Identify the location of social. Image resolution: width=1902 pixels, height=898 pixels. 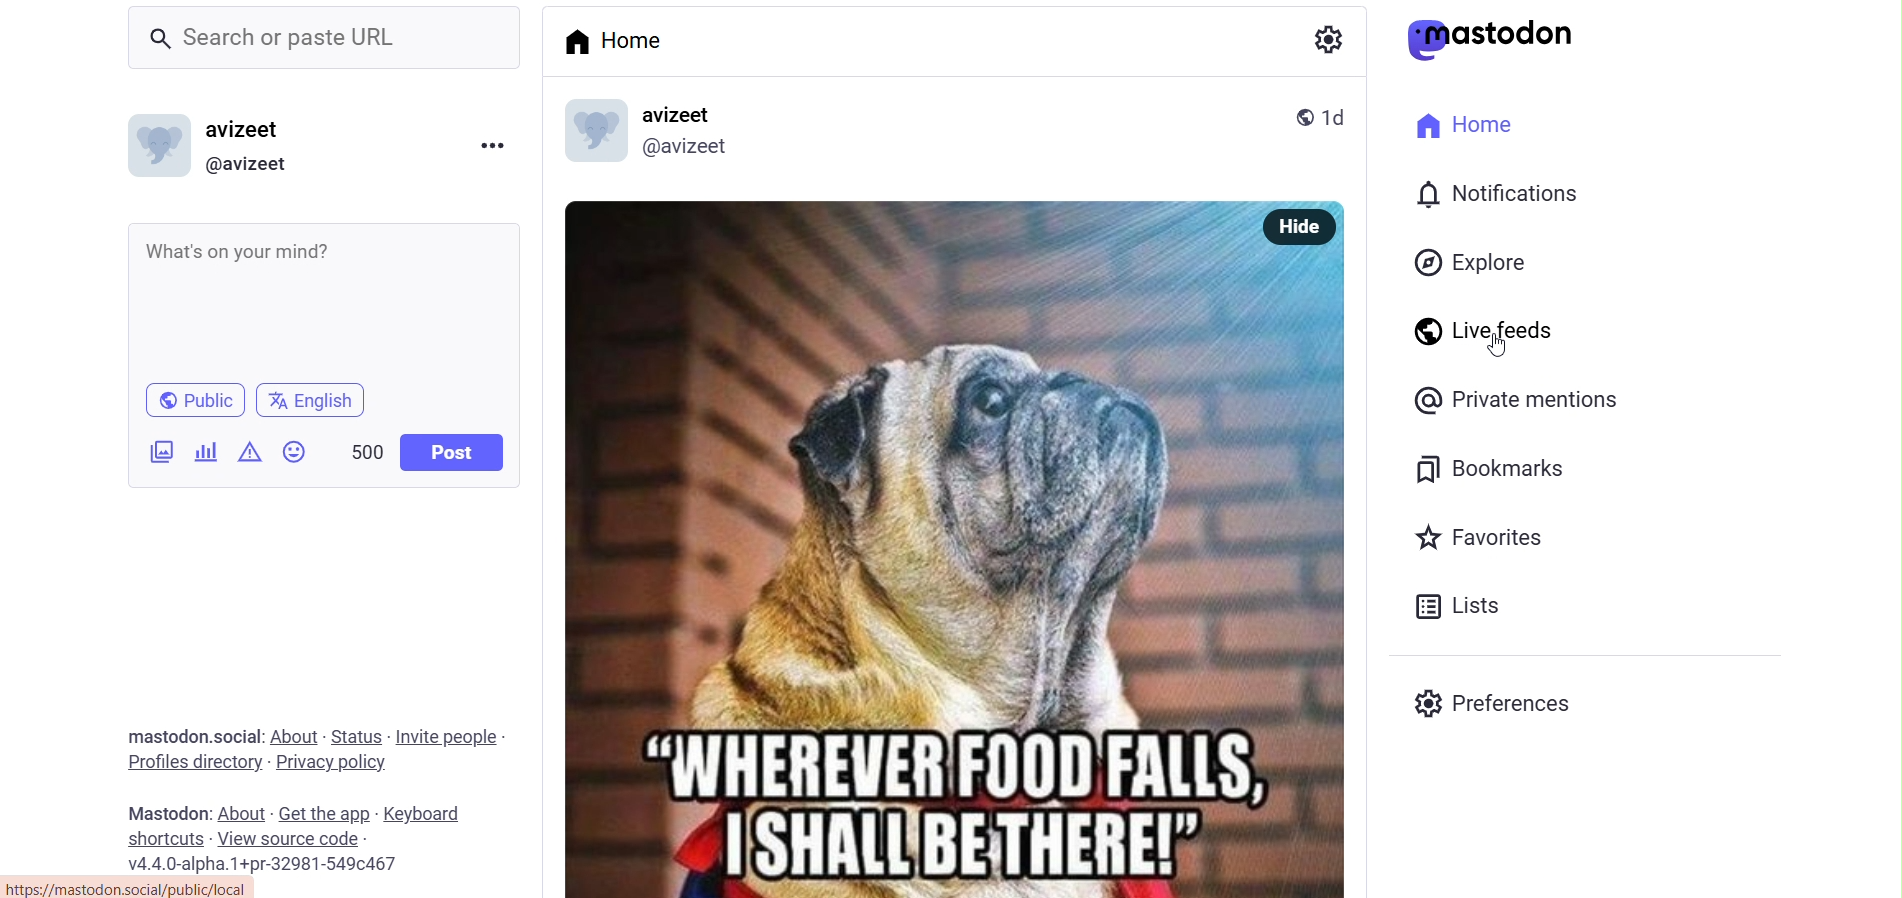
(235, 735).